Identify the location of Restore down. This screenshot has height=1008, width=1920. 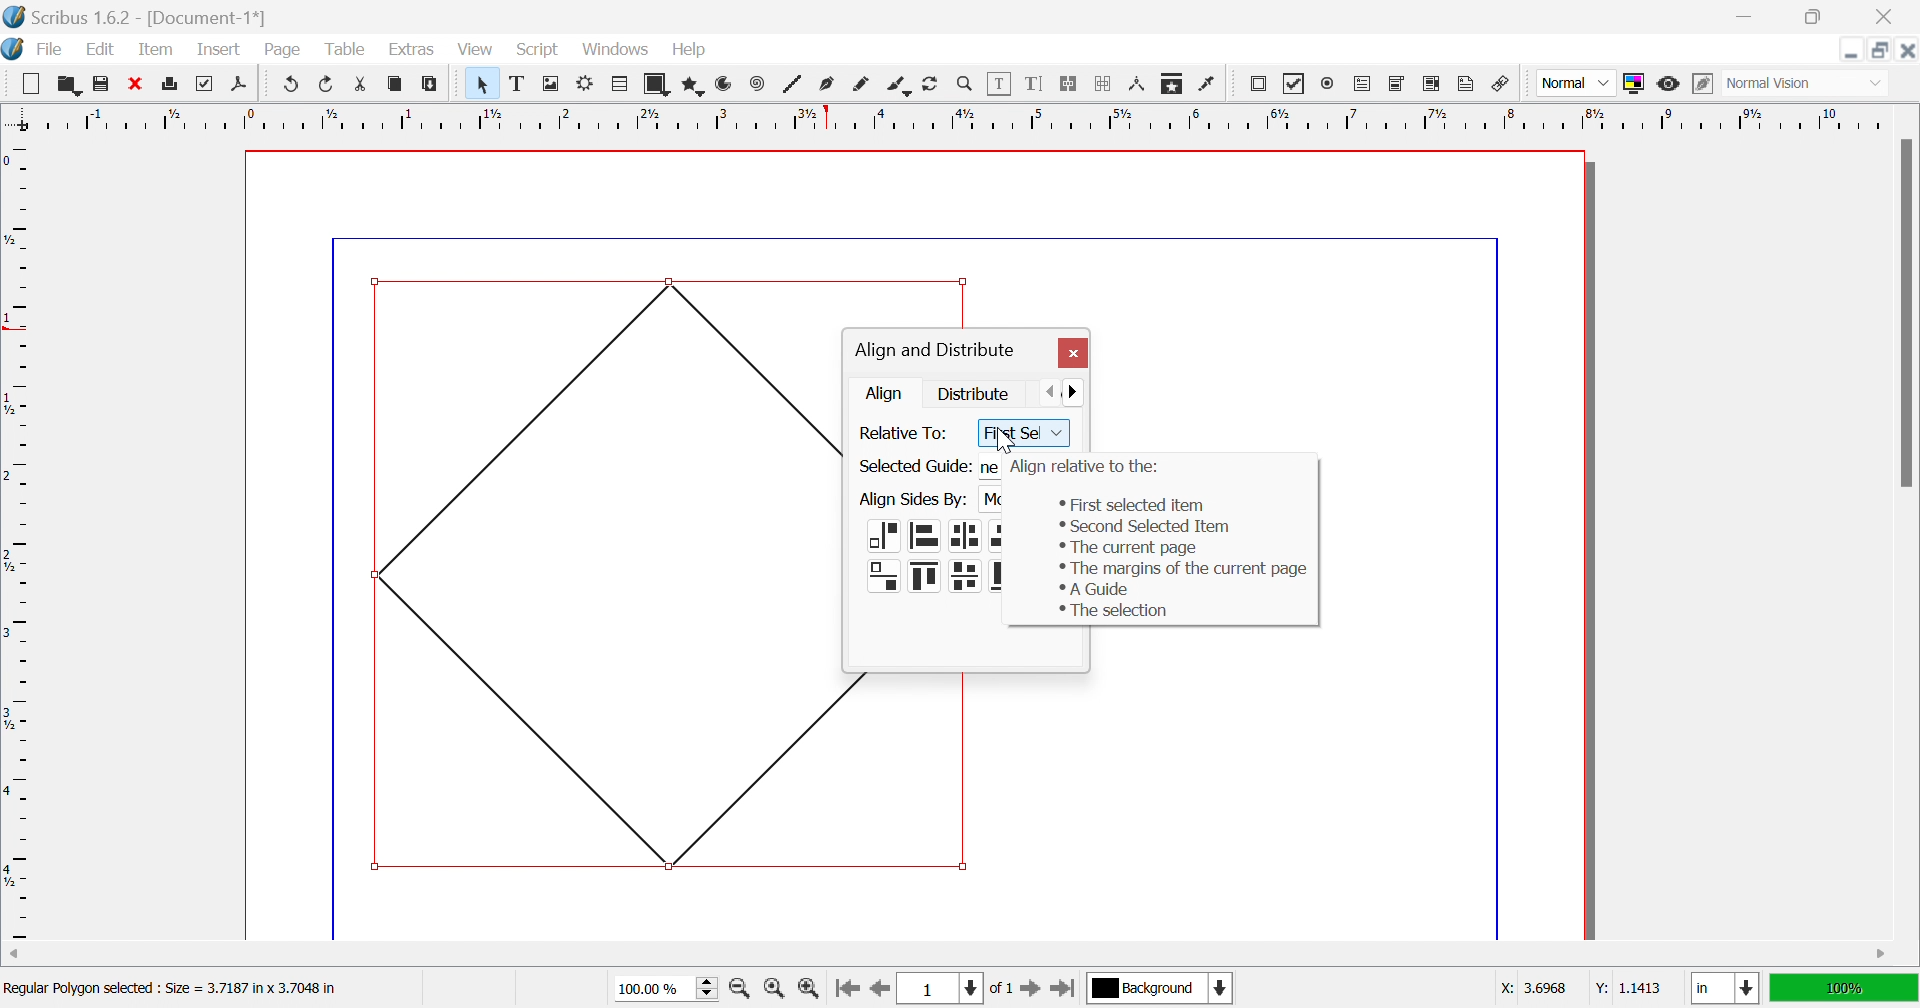
(1881, 50).